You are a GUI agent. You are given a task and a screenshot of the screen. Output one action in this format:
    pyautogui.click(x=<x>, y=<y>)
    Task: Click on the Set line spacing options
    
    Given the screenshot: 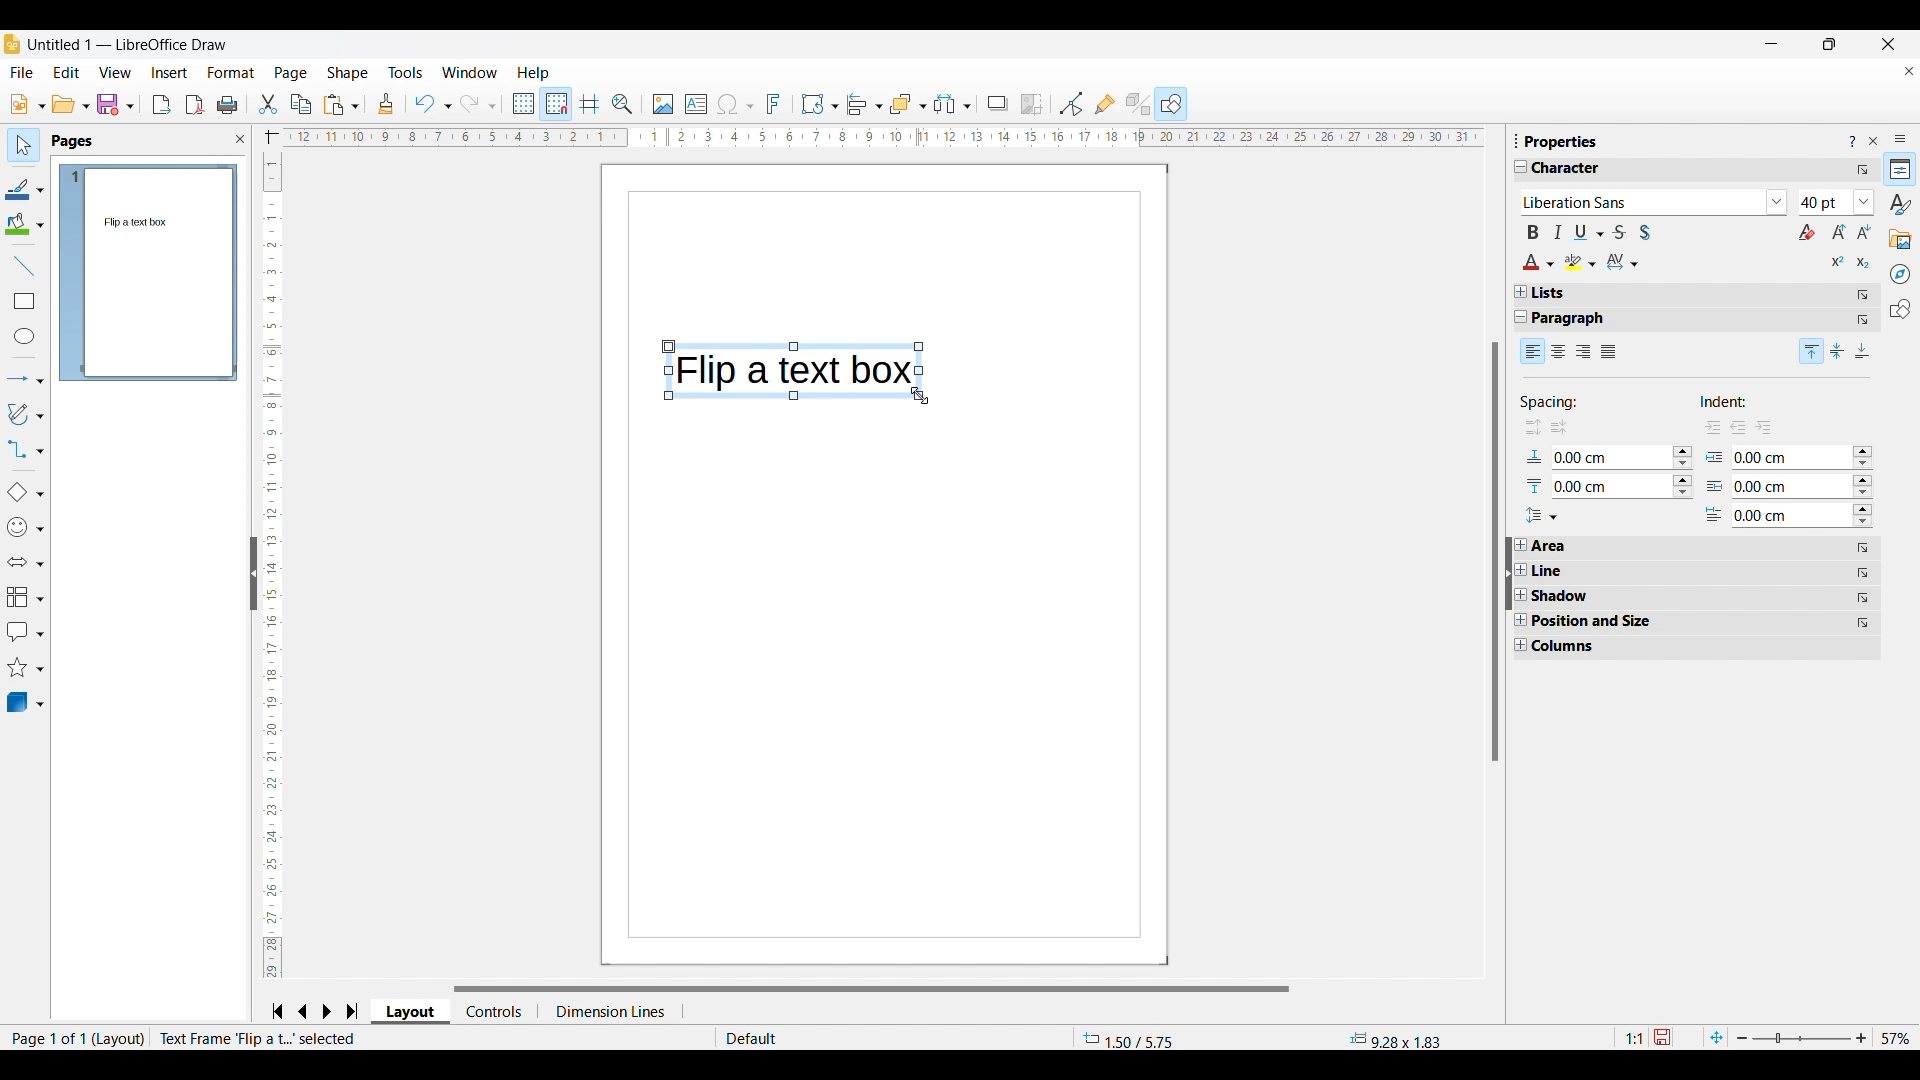 What is the action you would take?
    pyautogui.click(x=1541, y=516)
    